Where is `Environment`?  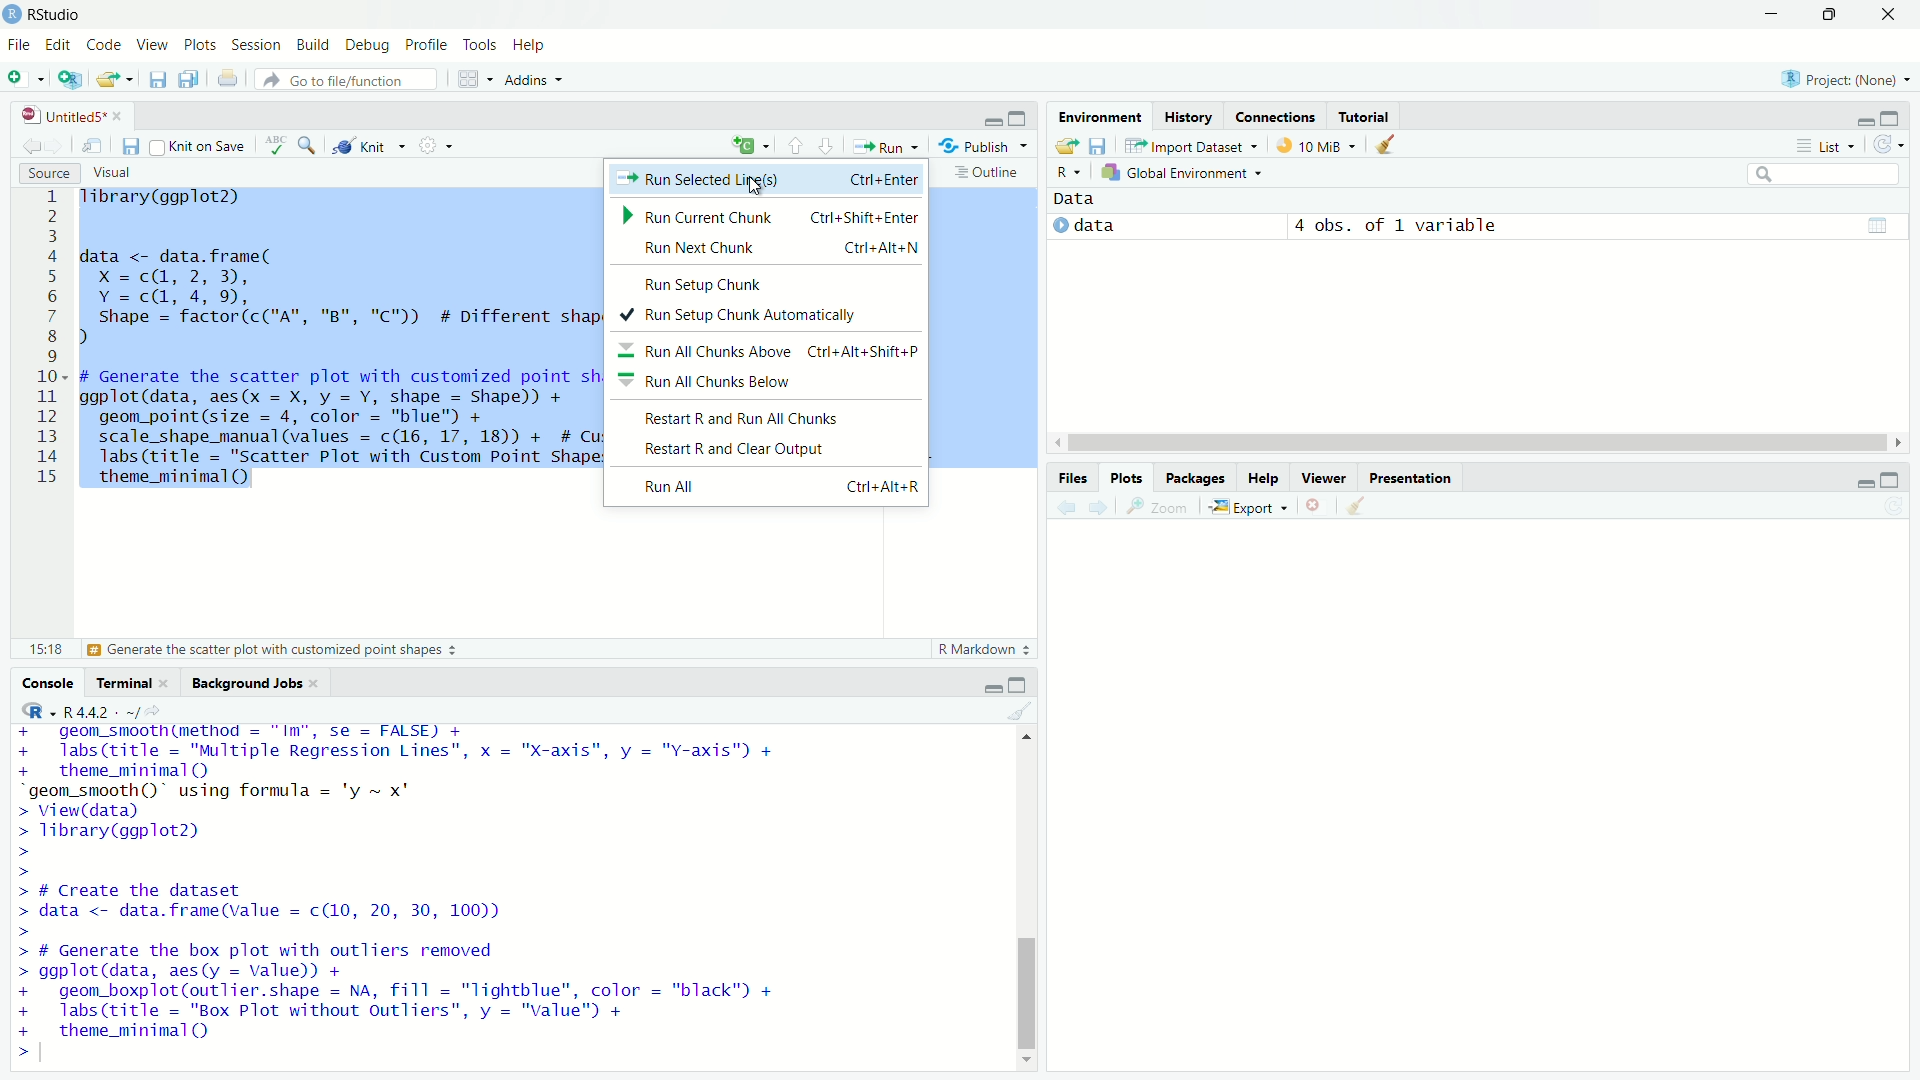
Environment is located at coordinates (1100, 117).